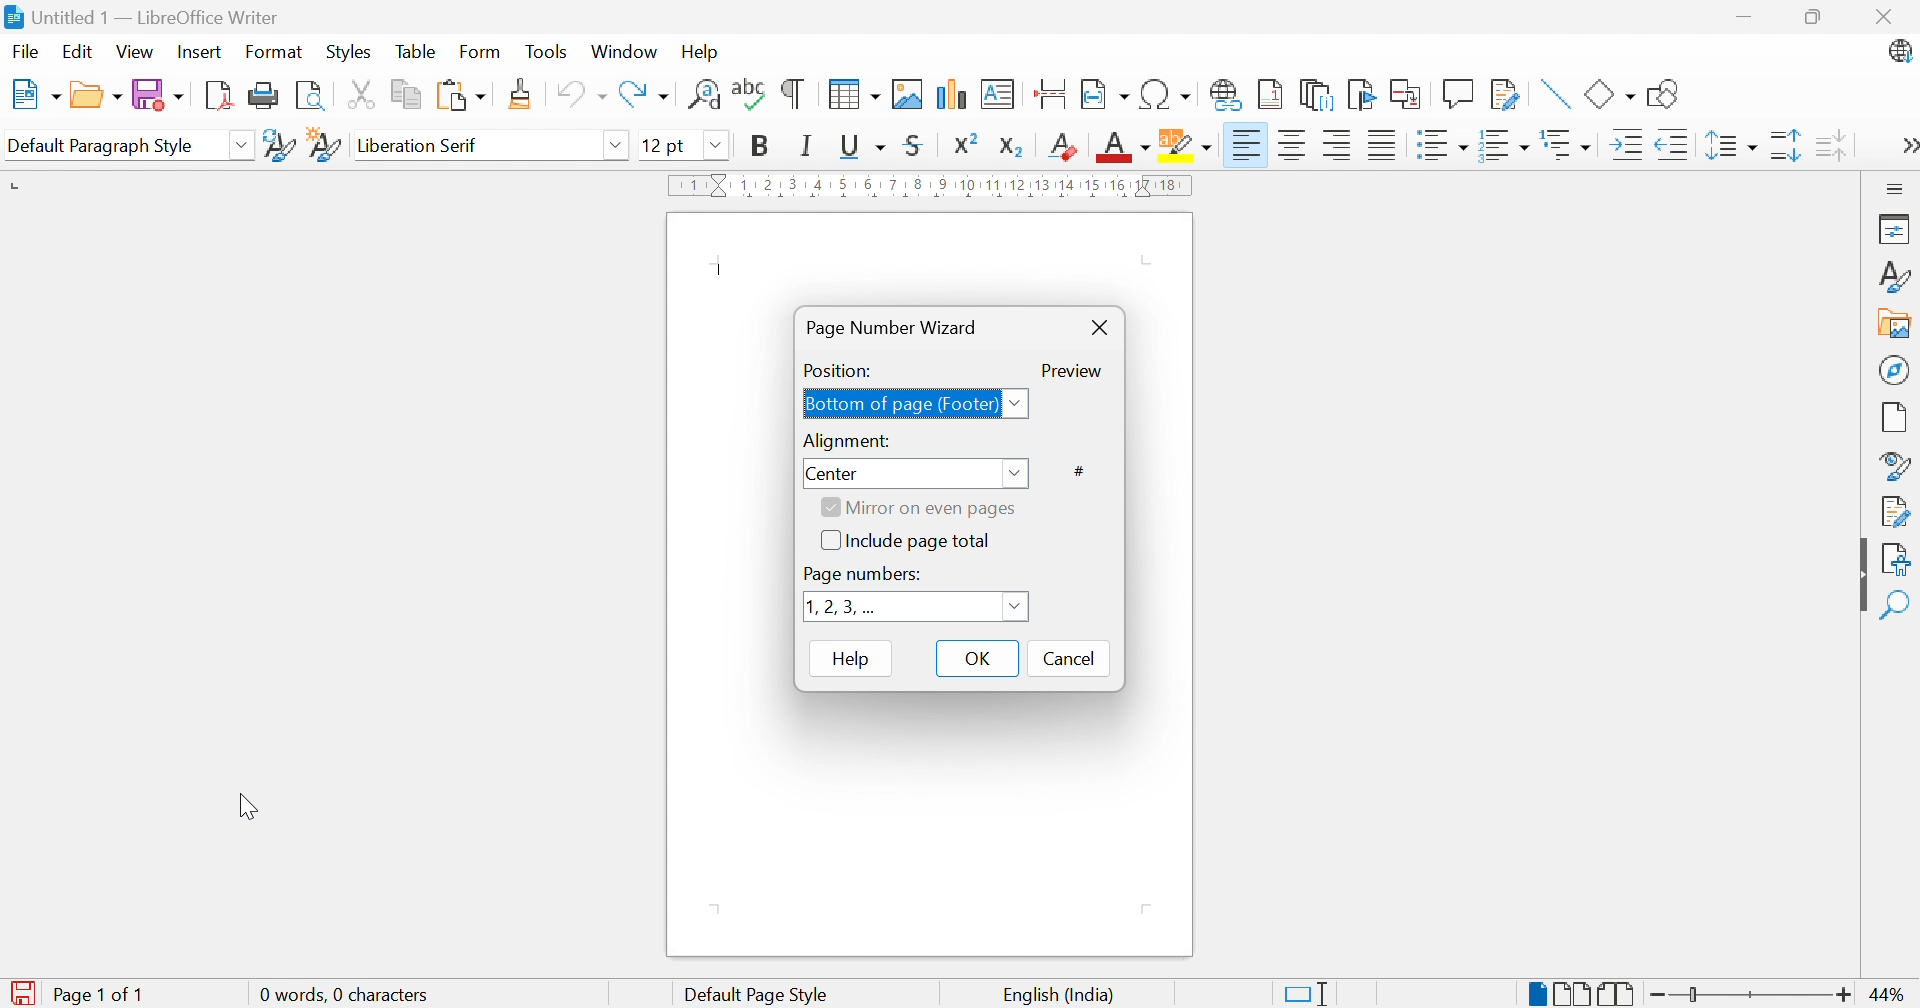  Describe the element at coordinates (582, 95) in the screenshot. I see `Undo` at that location.